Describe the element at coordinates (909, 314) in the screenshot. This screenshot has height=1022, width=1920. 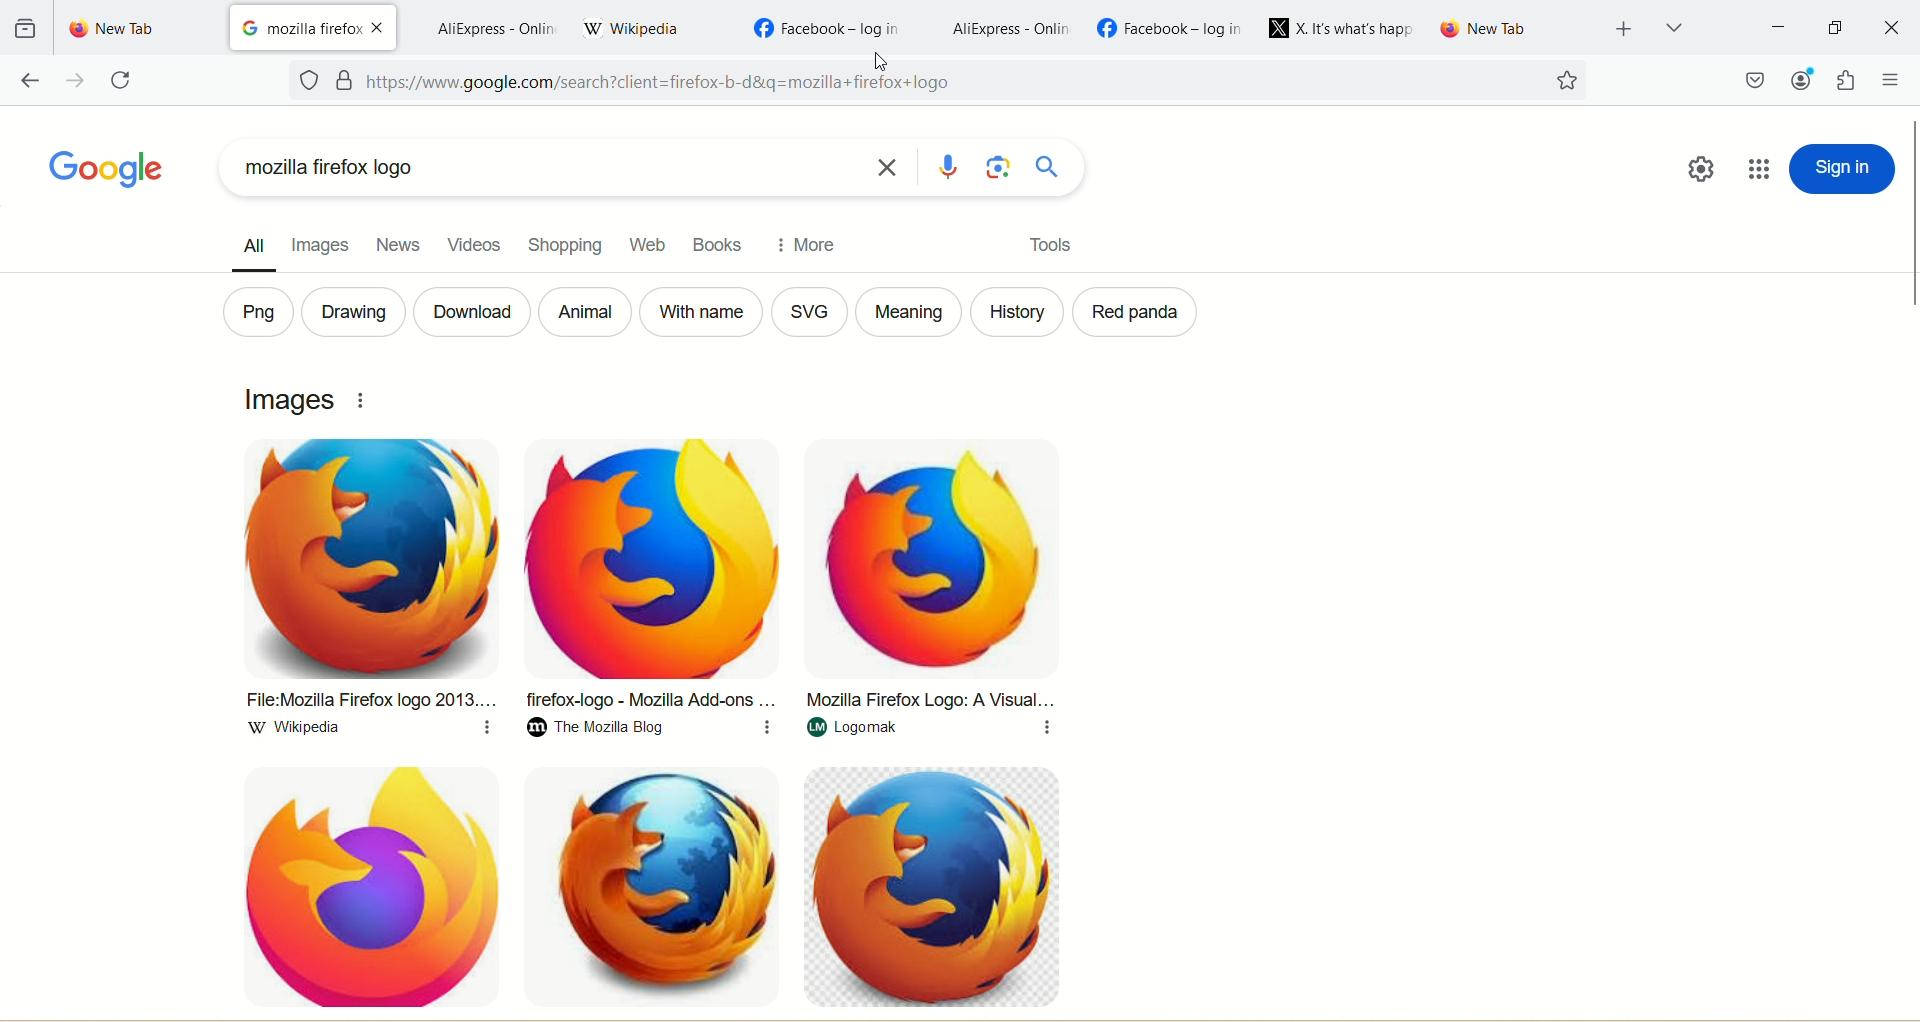
I see `meaning` at that location.